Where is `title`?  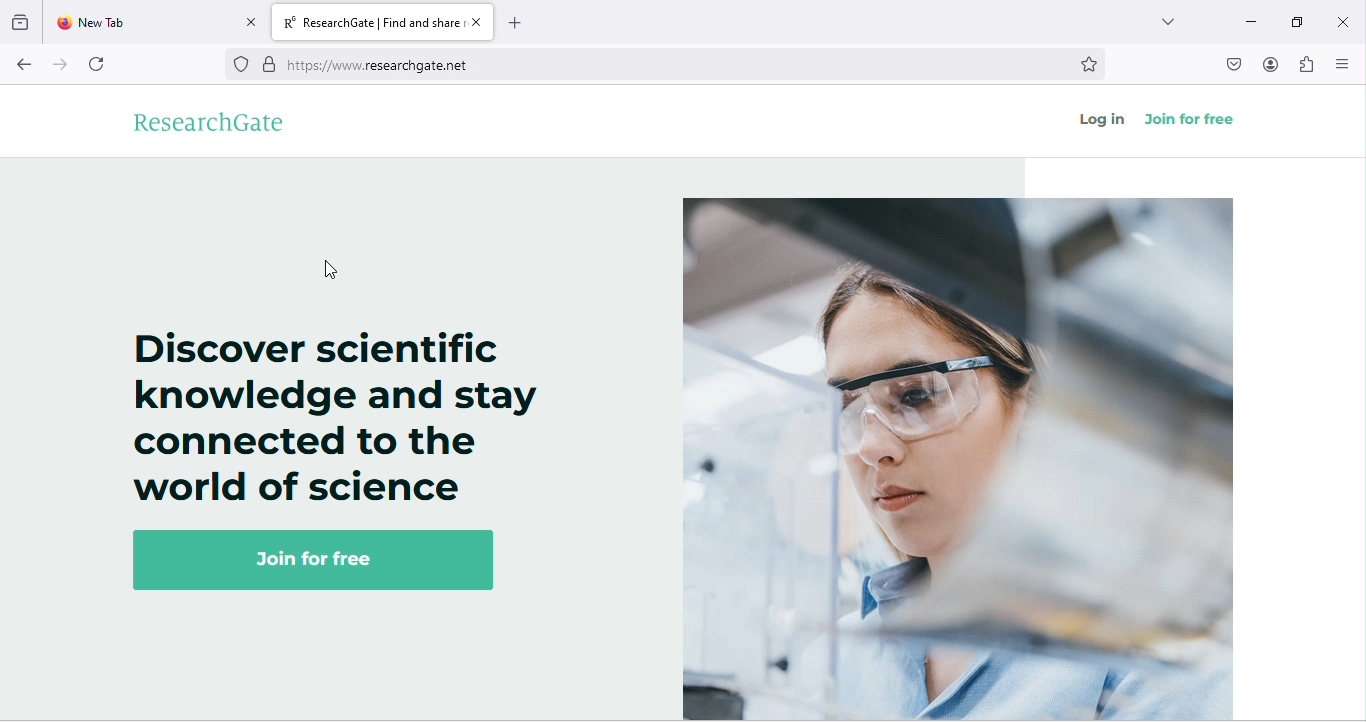 title is located at coordinates (385, 23).